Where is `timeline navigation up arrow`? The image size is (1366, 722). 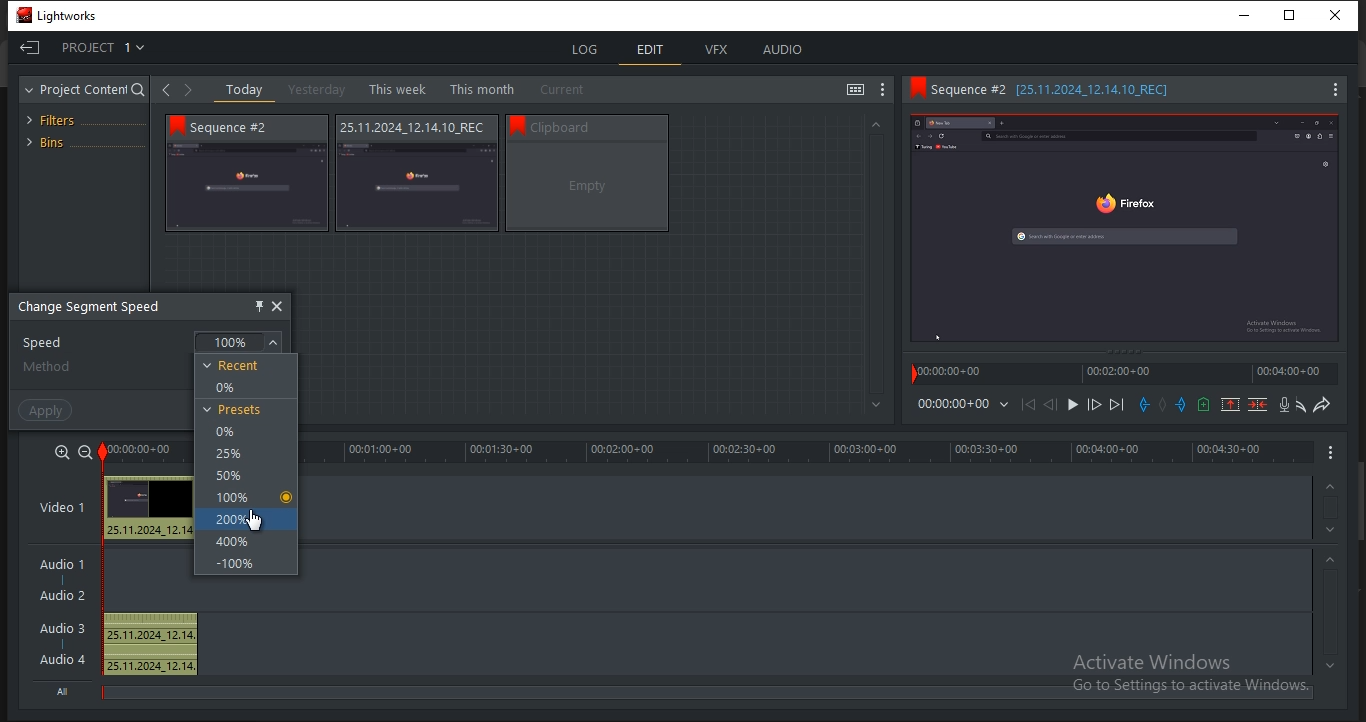 timeline navigation up arrow is located at coordinates (1327, 529).